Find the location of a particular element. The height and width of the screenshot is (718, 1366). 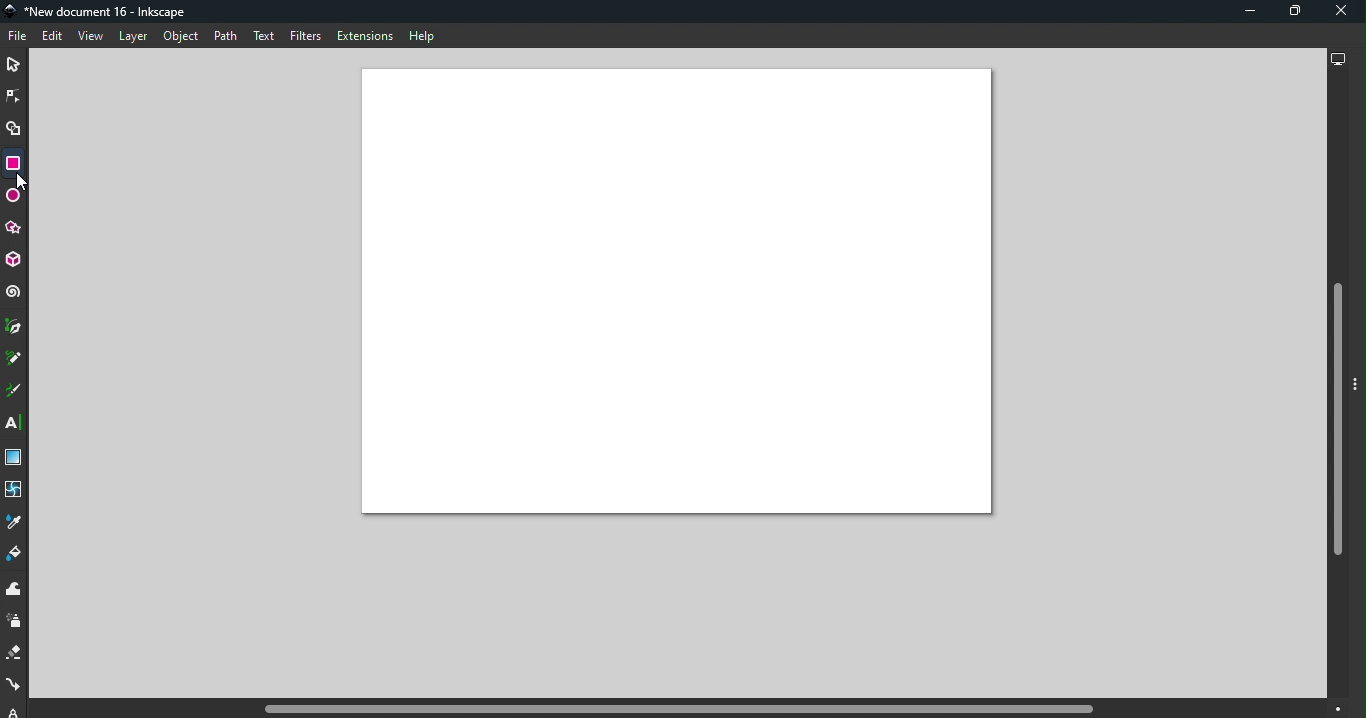

Pen tool is located at coordinates (15, 327).